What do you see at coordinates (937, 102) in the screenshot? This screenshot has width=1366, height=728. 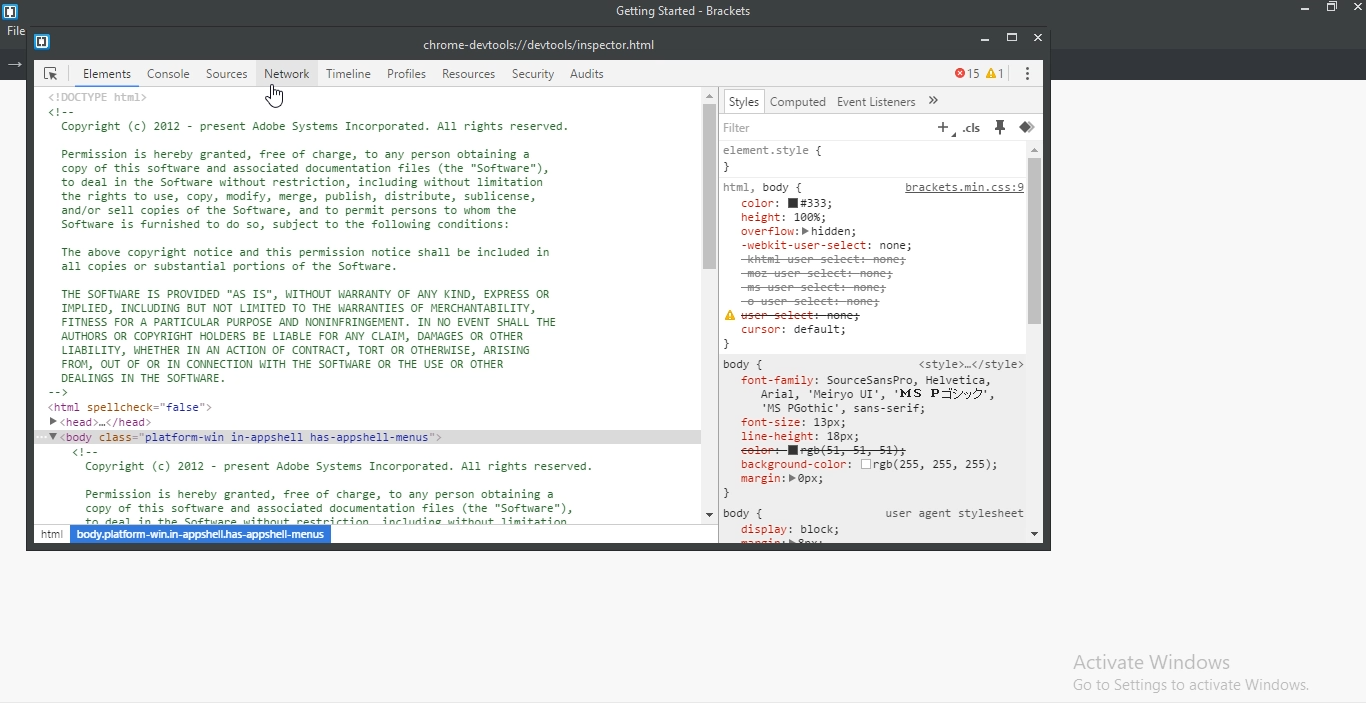 I see `run` at bounding box center [937, 102].